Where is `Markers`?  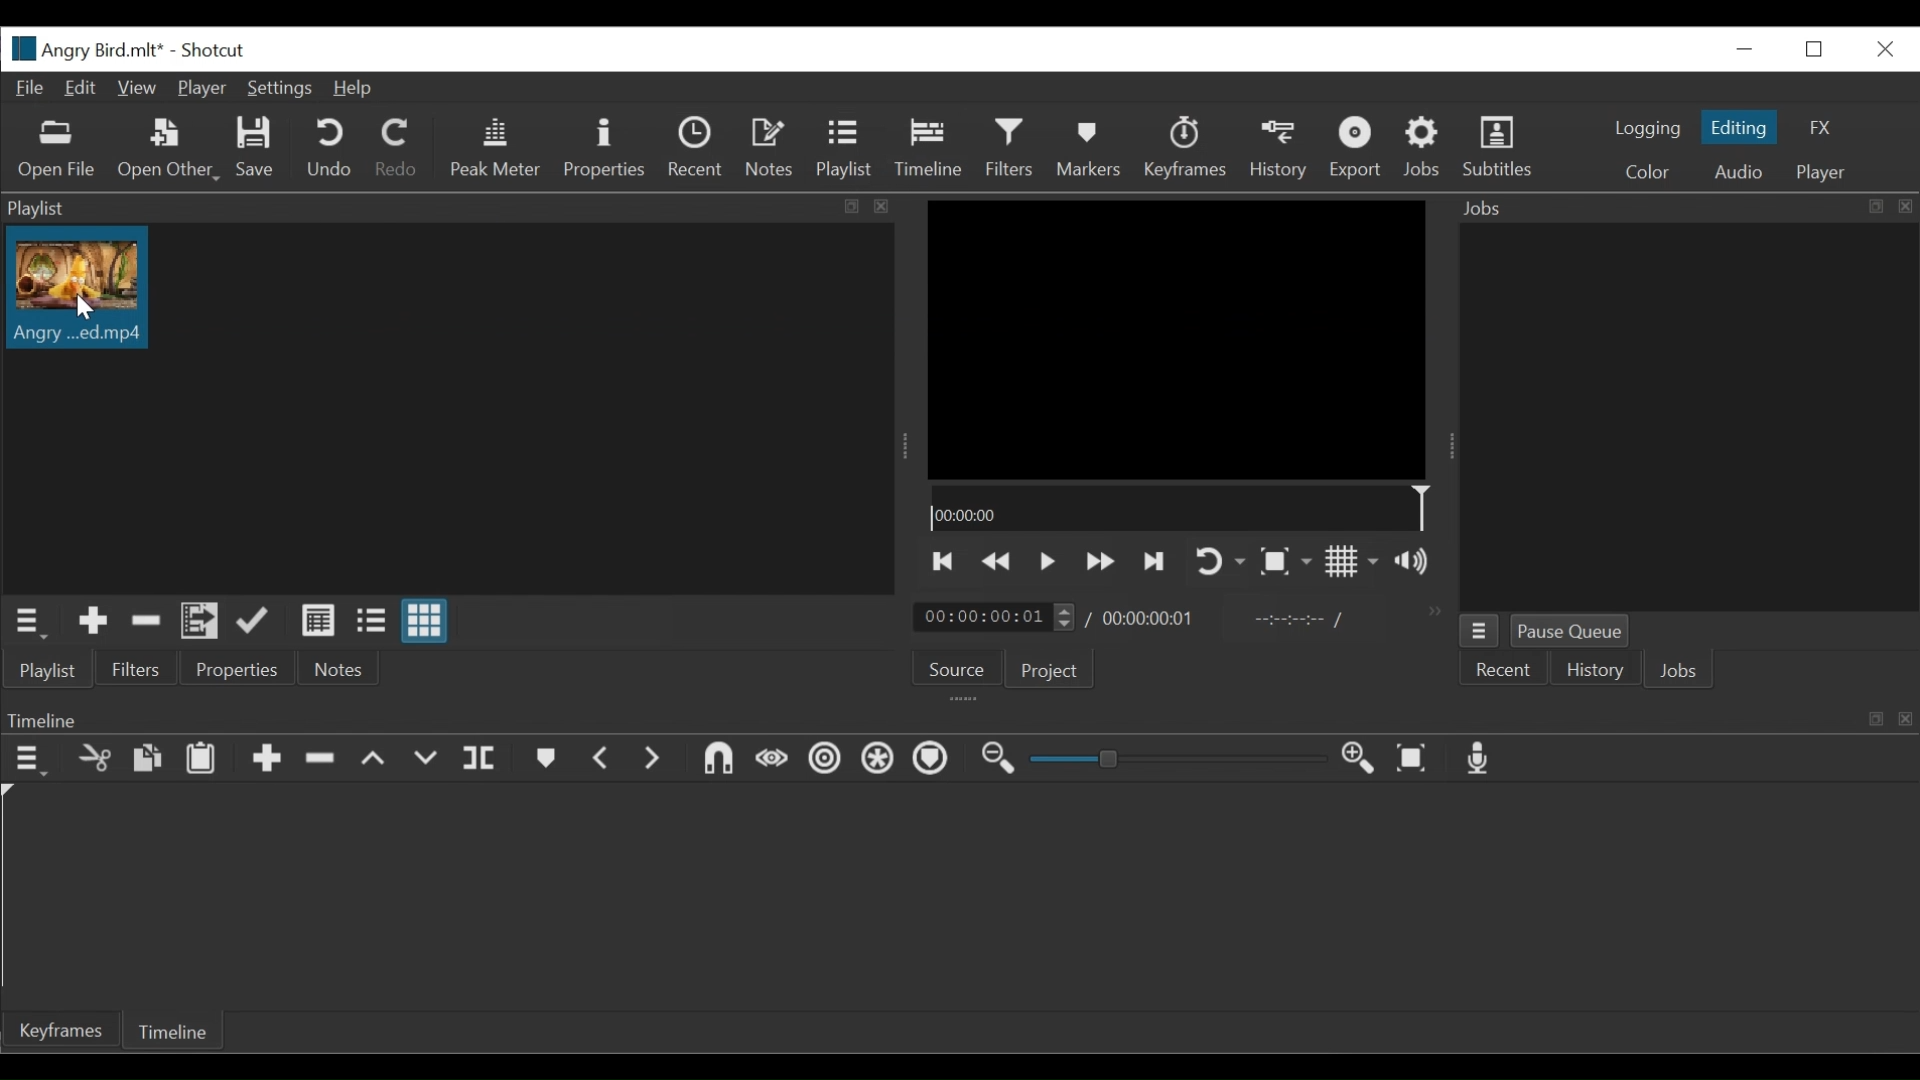
Markers is located at coordinates (932, 758).